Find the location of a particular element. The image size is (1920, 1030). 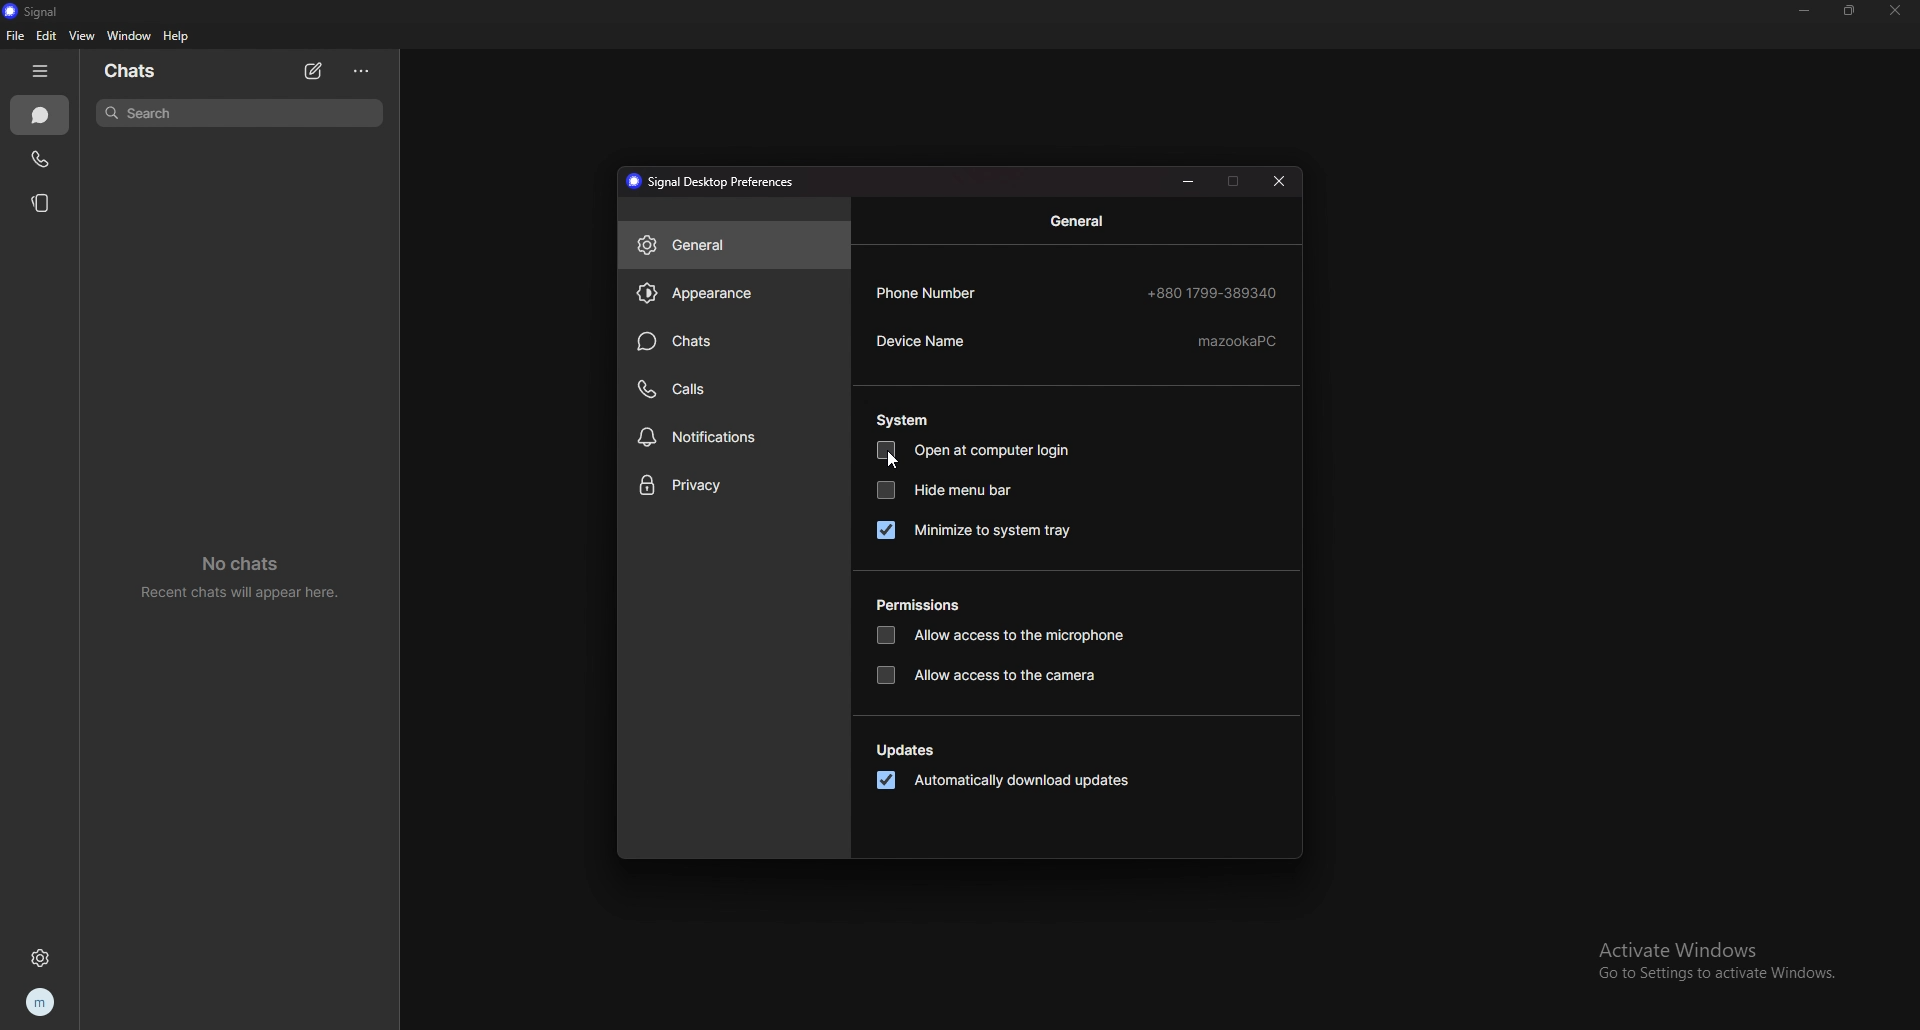

allow access to microphone is located at coordinates (1000, 637).